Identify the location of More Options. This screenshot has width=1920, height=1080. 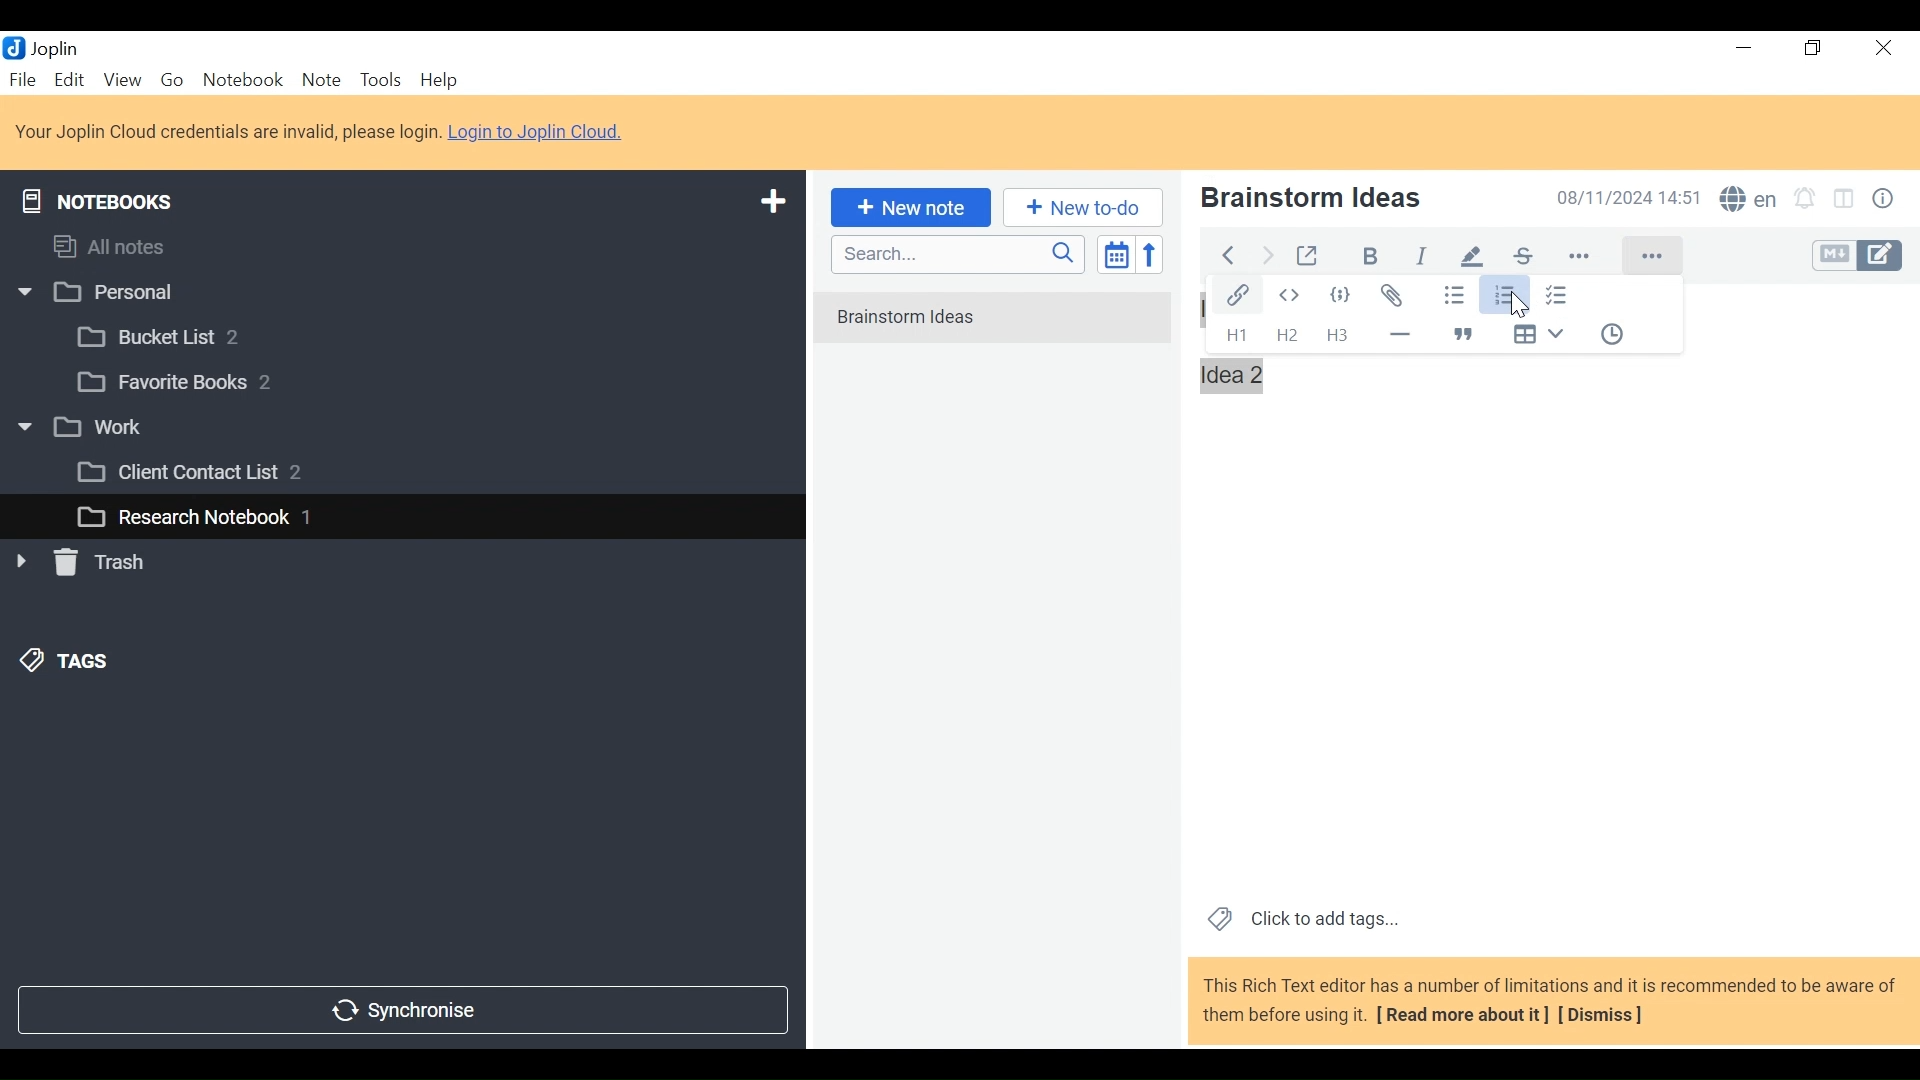
(1651, 254).